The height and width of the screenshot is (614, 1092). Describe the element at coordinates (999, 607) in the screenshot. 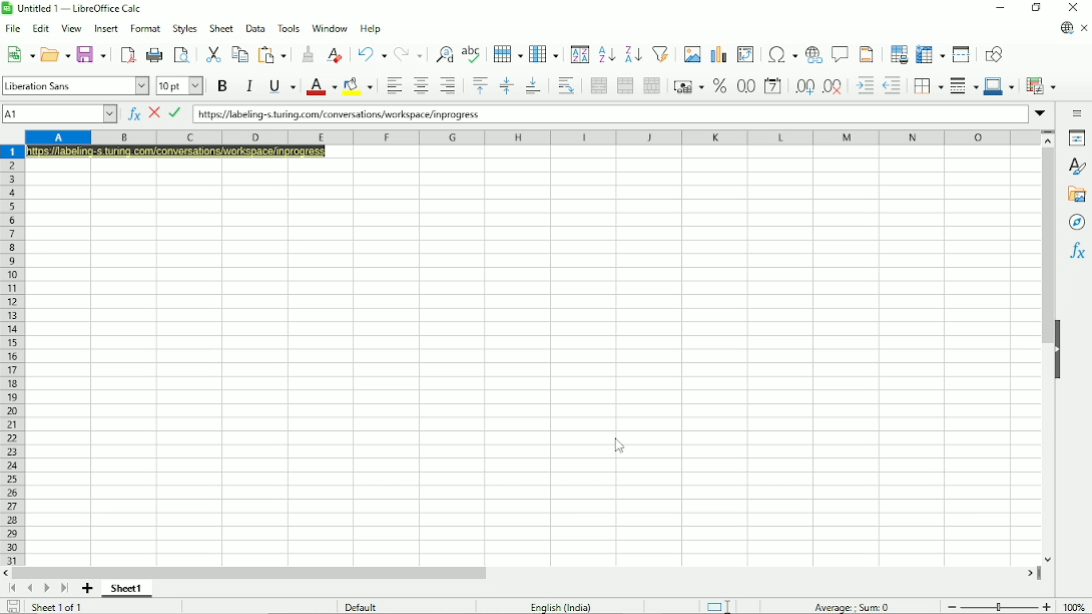

I see `Zoom out/in` at that location.